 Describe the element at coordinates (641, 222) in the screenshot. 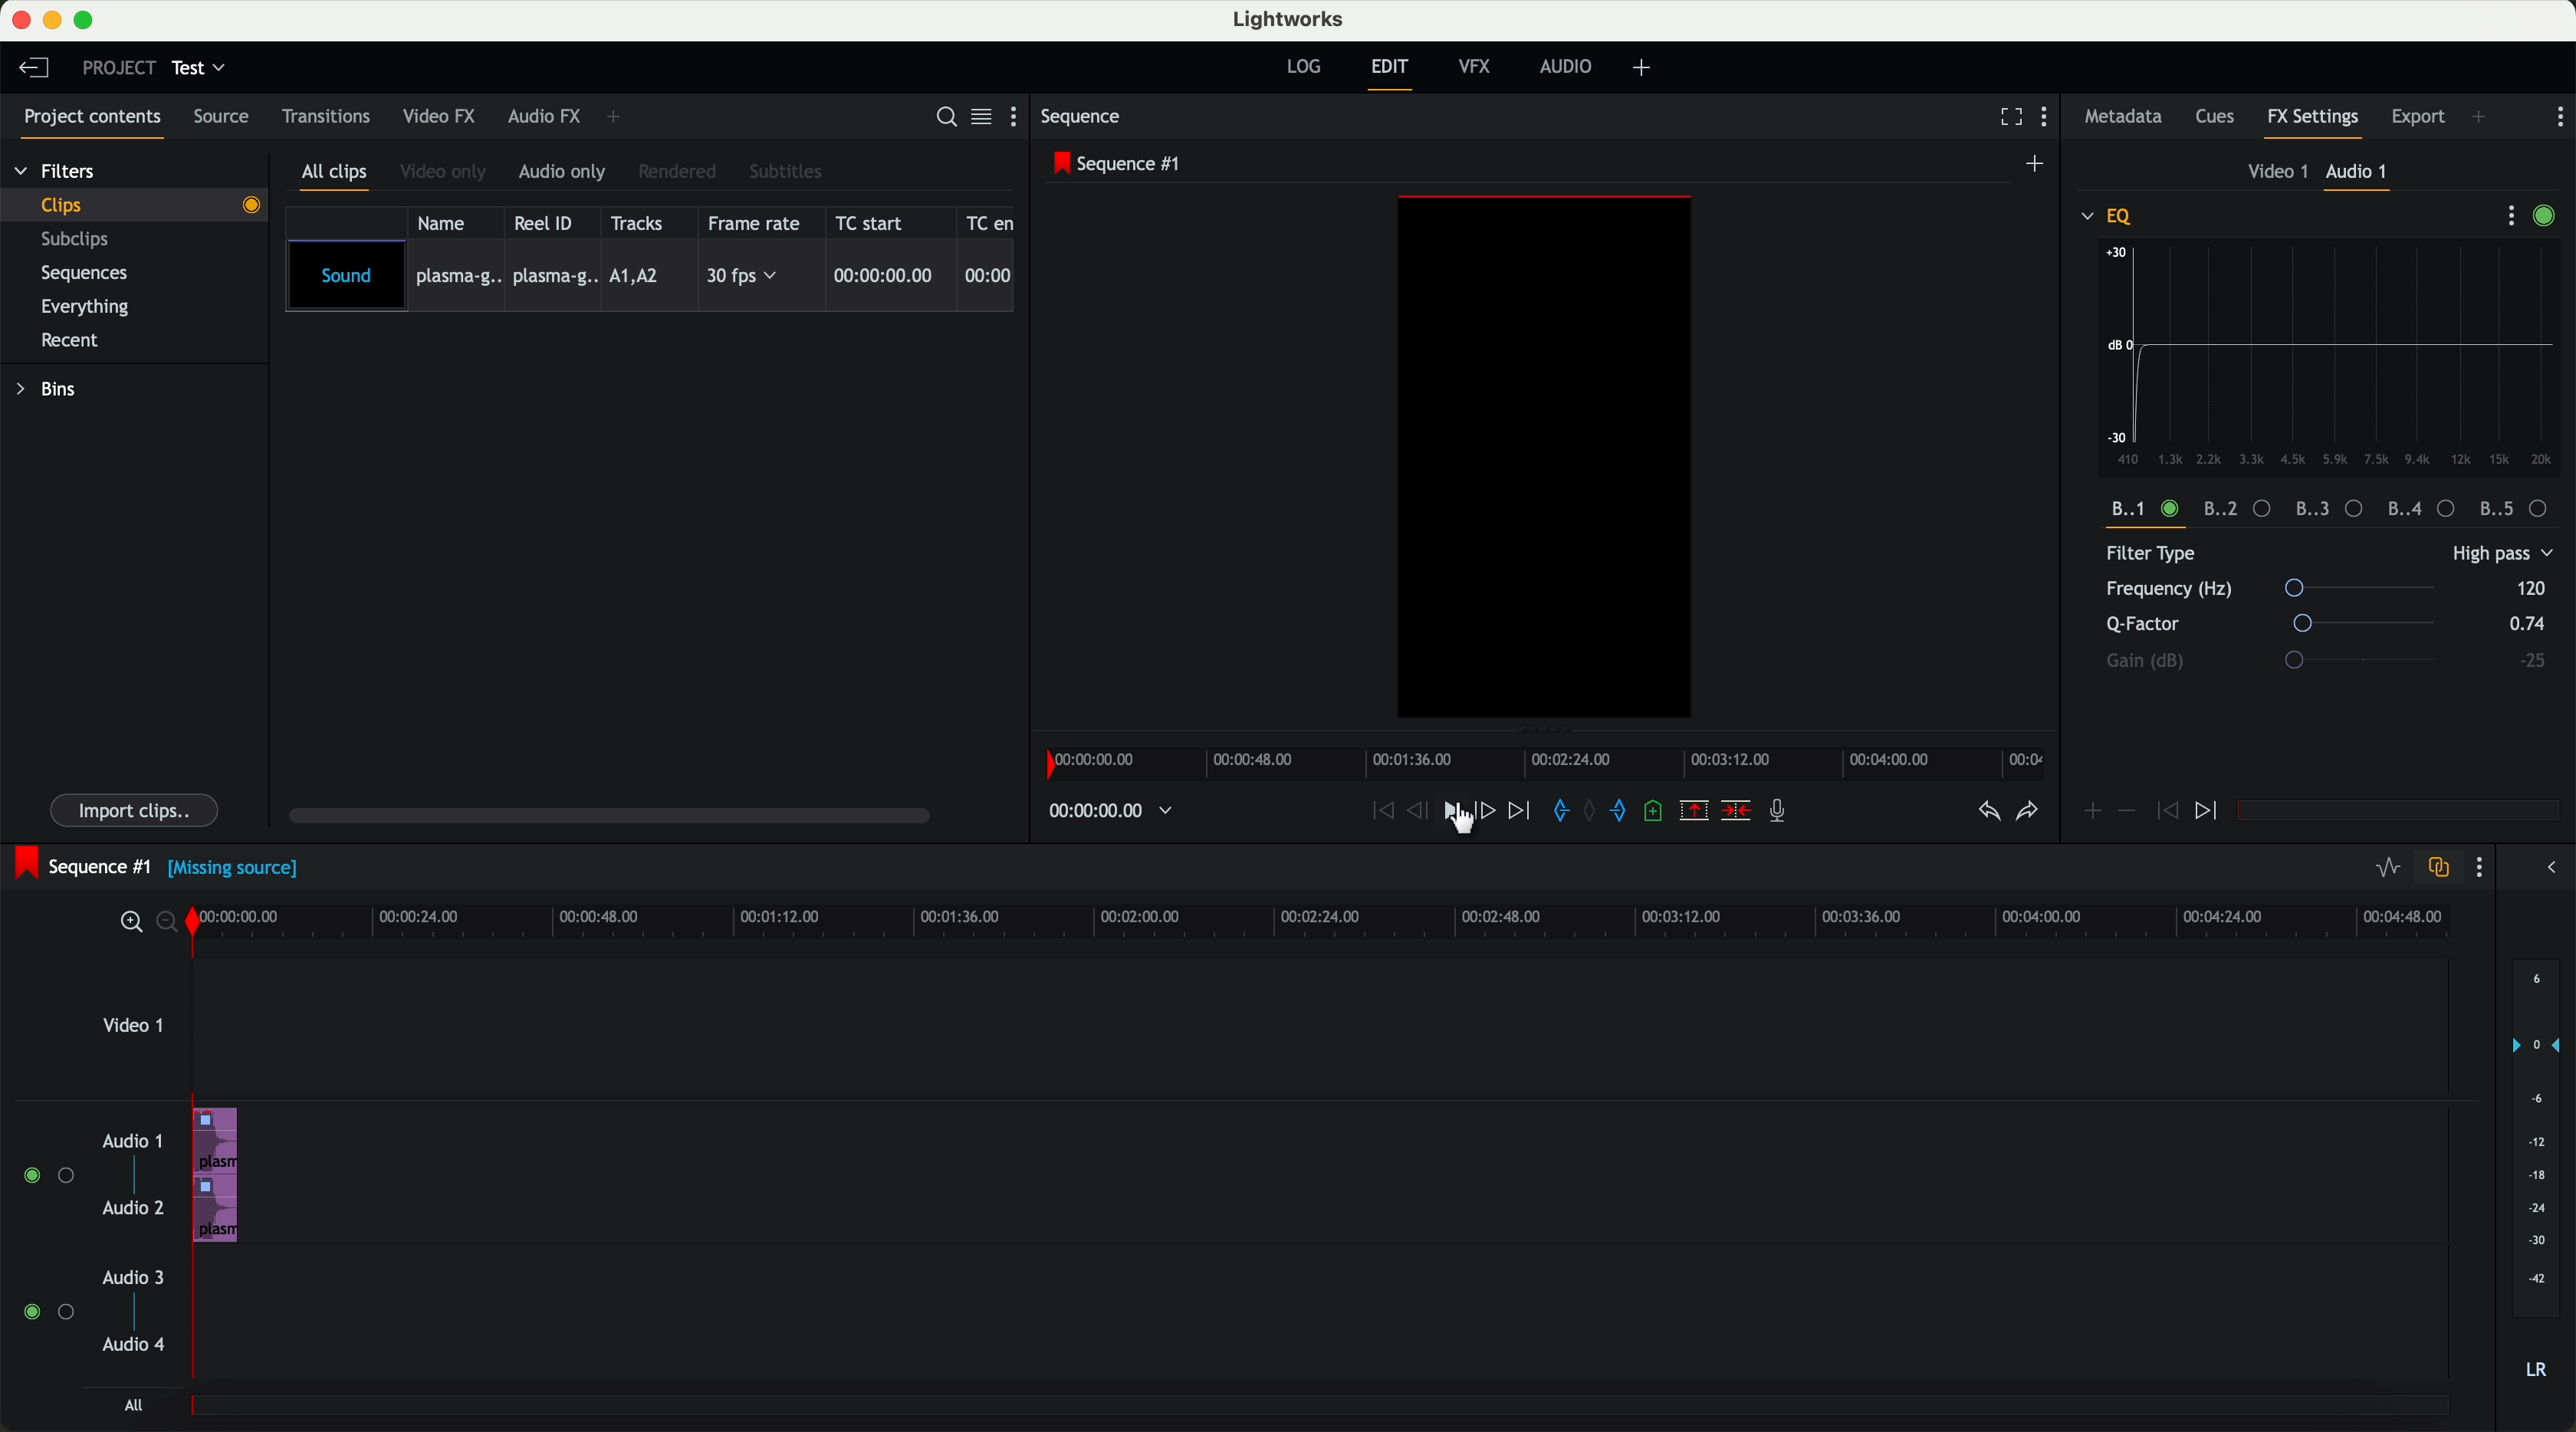

I see `tracks` at that location.